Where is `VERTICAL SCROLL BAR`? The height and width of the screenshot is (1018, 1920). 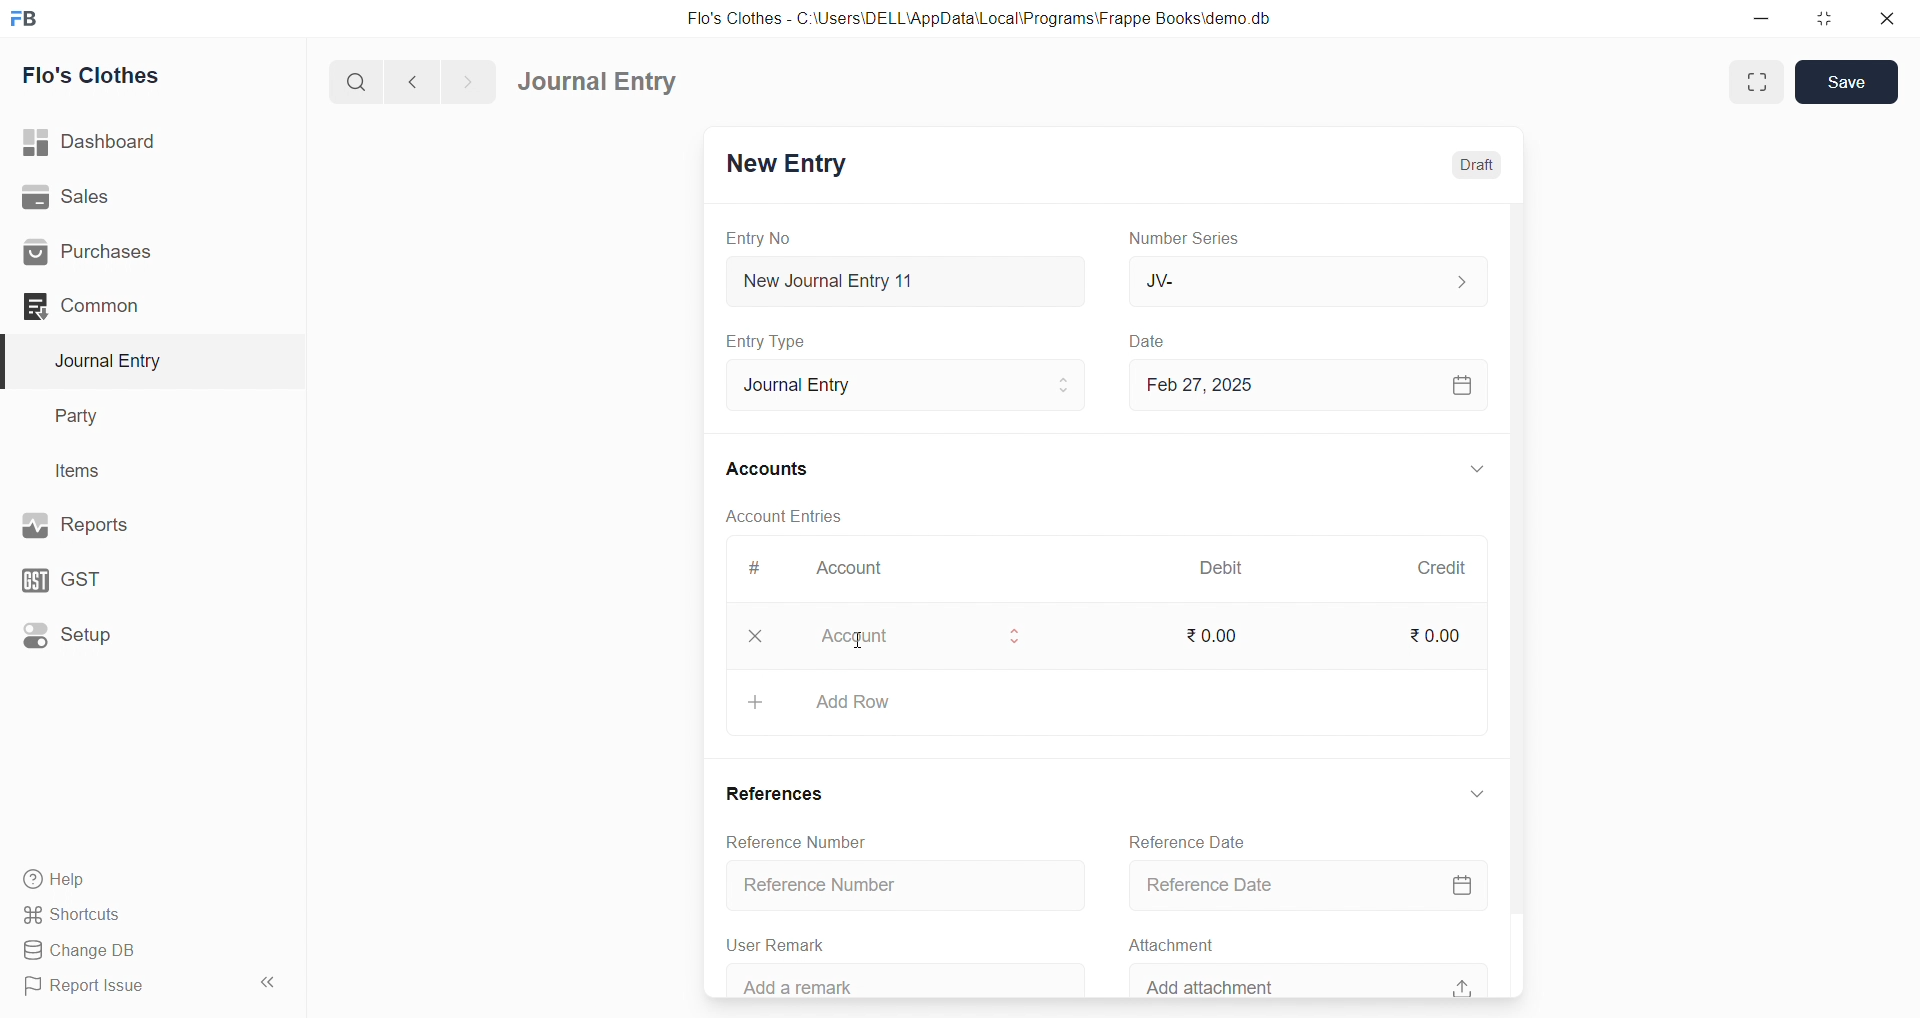
VERTICAL SCROLL BAR is located at coordinates (1514, 599).